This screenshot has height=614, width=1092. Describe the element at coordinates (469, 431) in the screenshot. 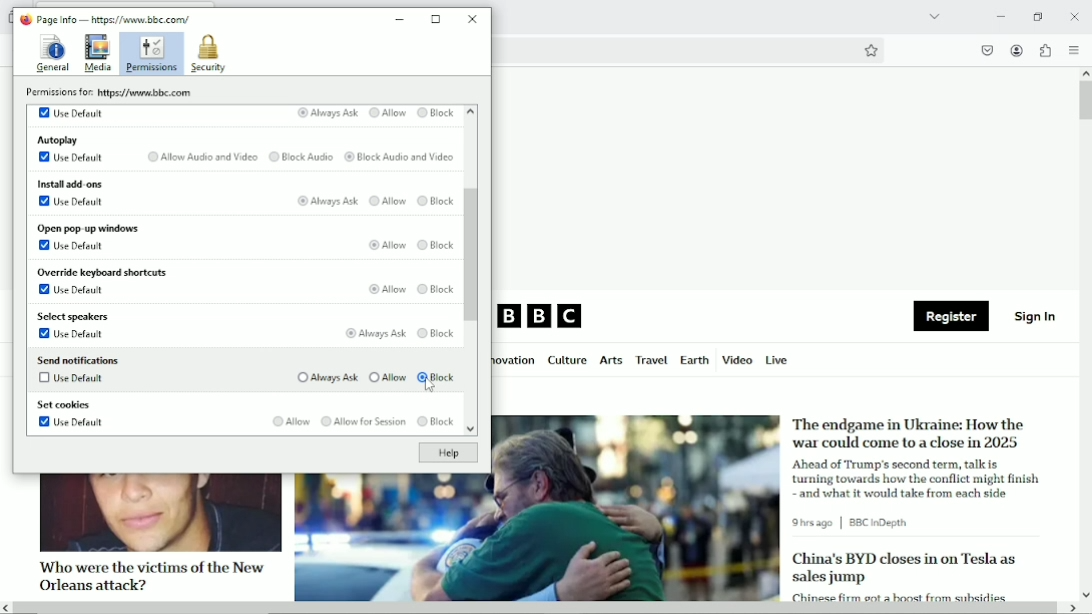

I see `scroll down` at that location.